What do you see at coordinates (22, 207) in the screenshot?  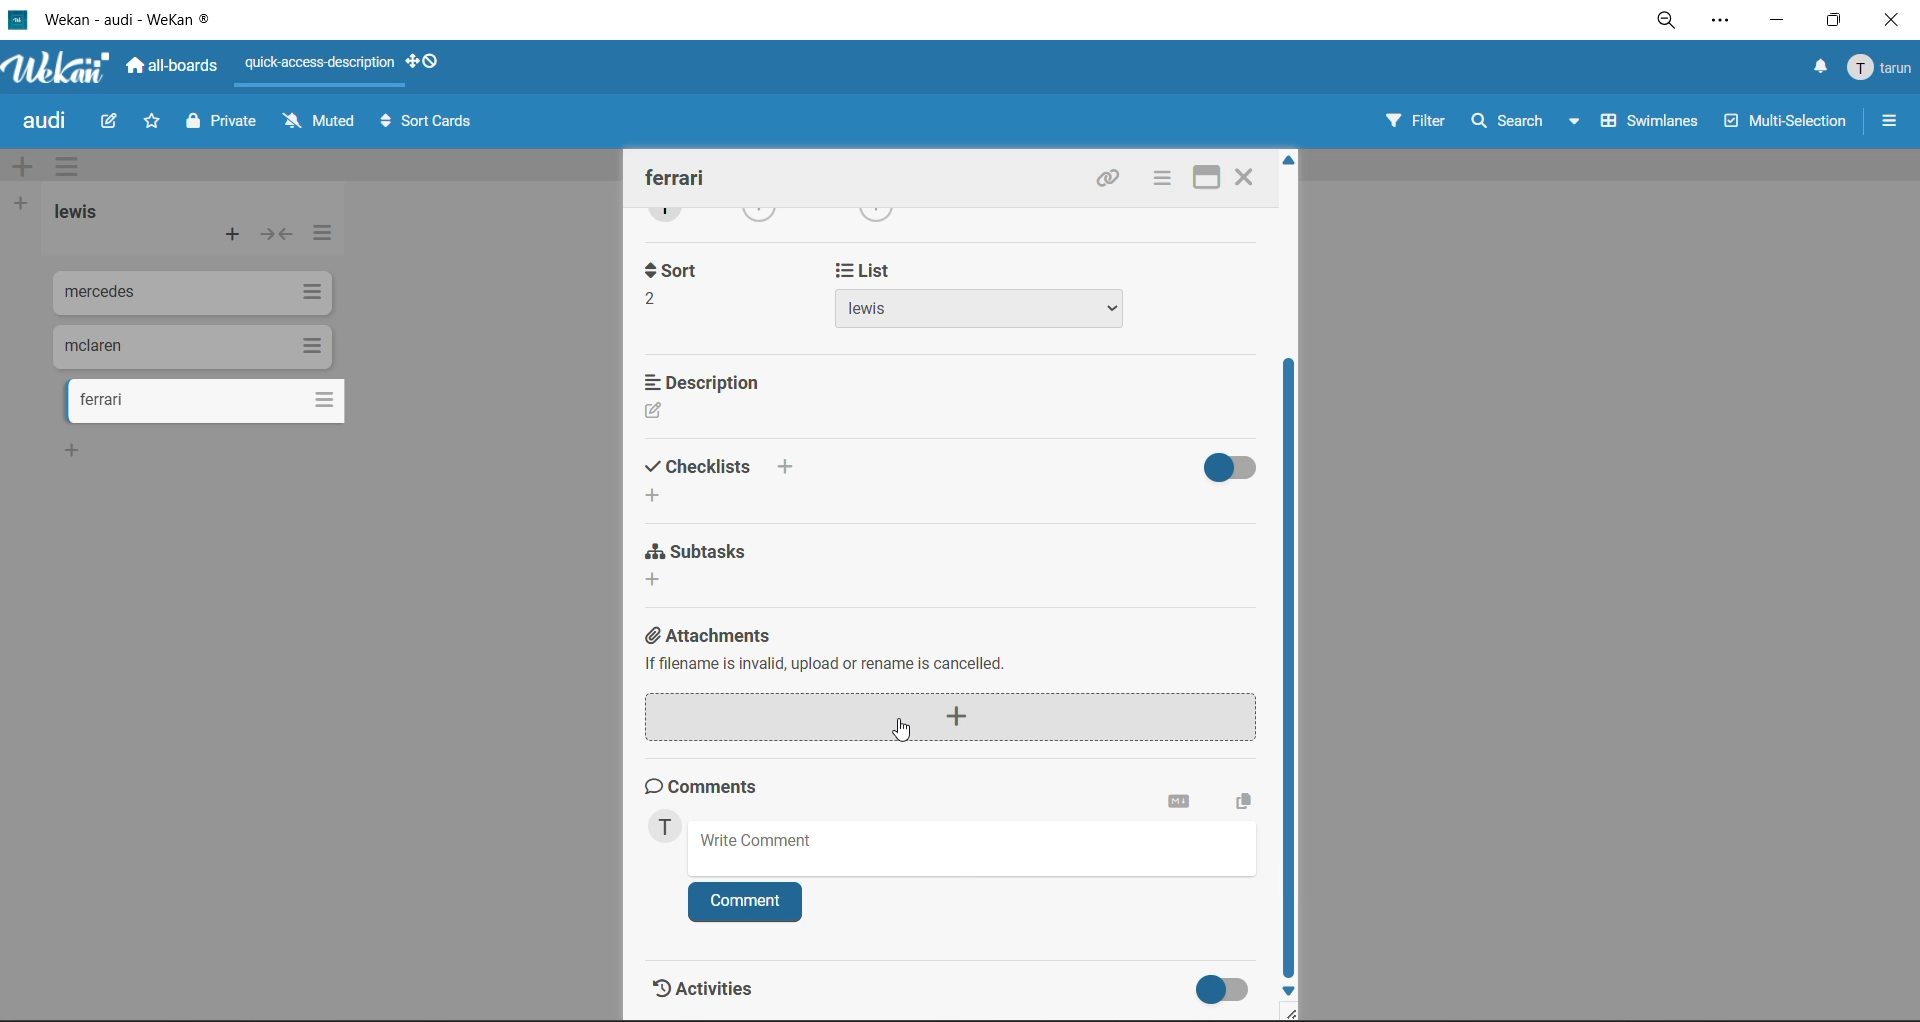 I see `add list` at bounding box center [22, 207].